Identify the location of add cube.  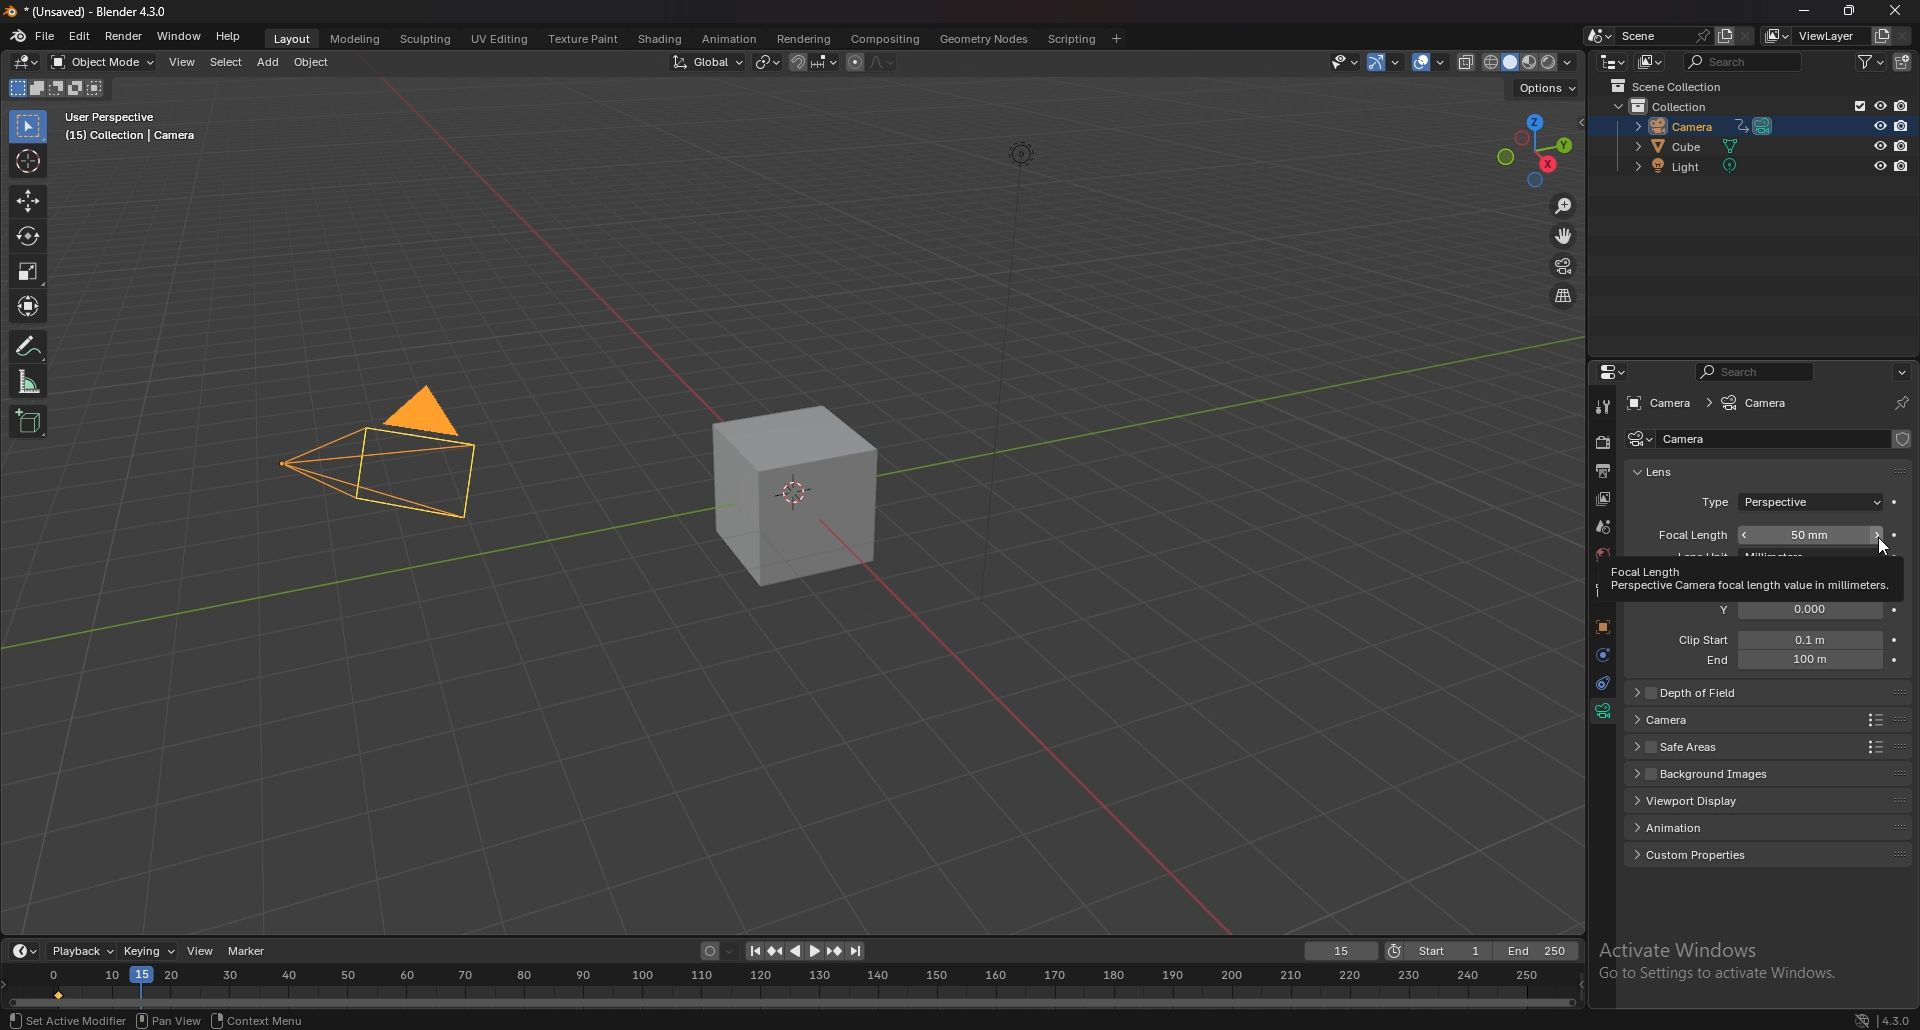
(25, 422).